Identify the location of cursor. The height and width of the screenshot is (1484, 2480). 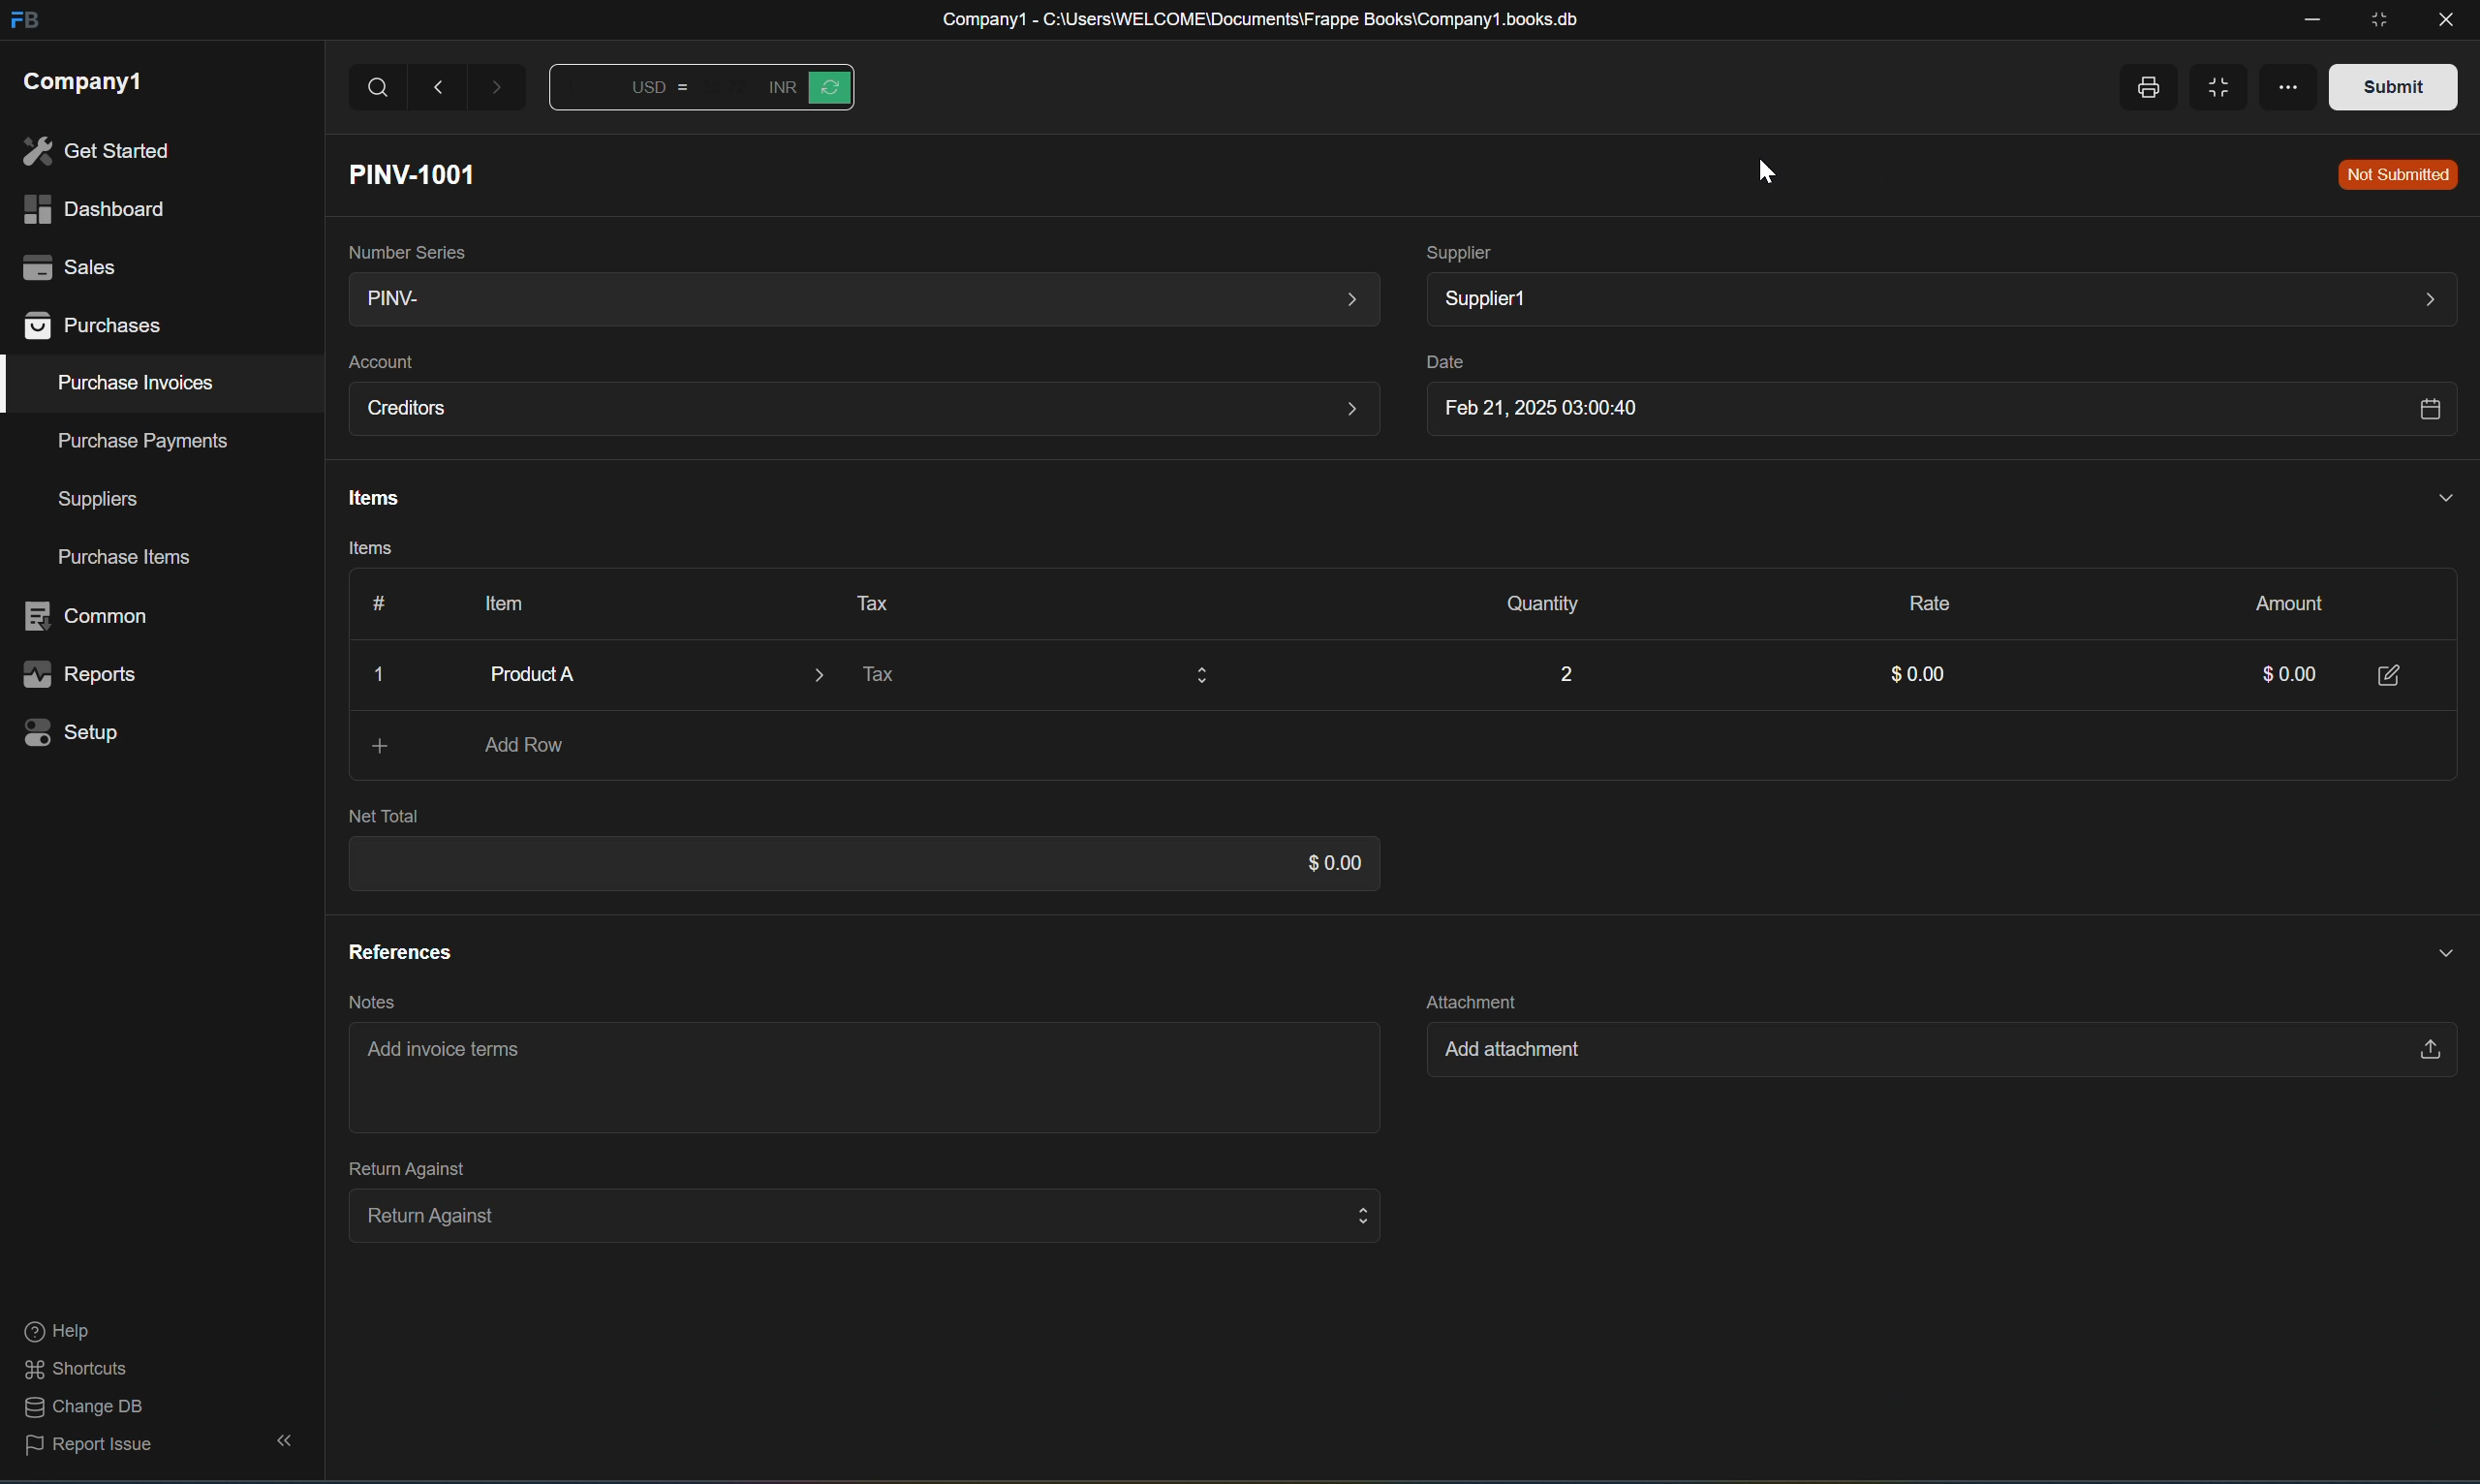
(1766, 169).